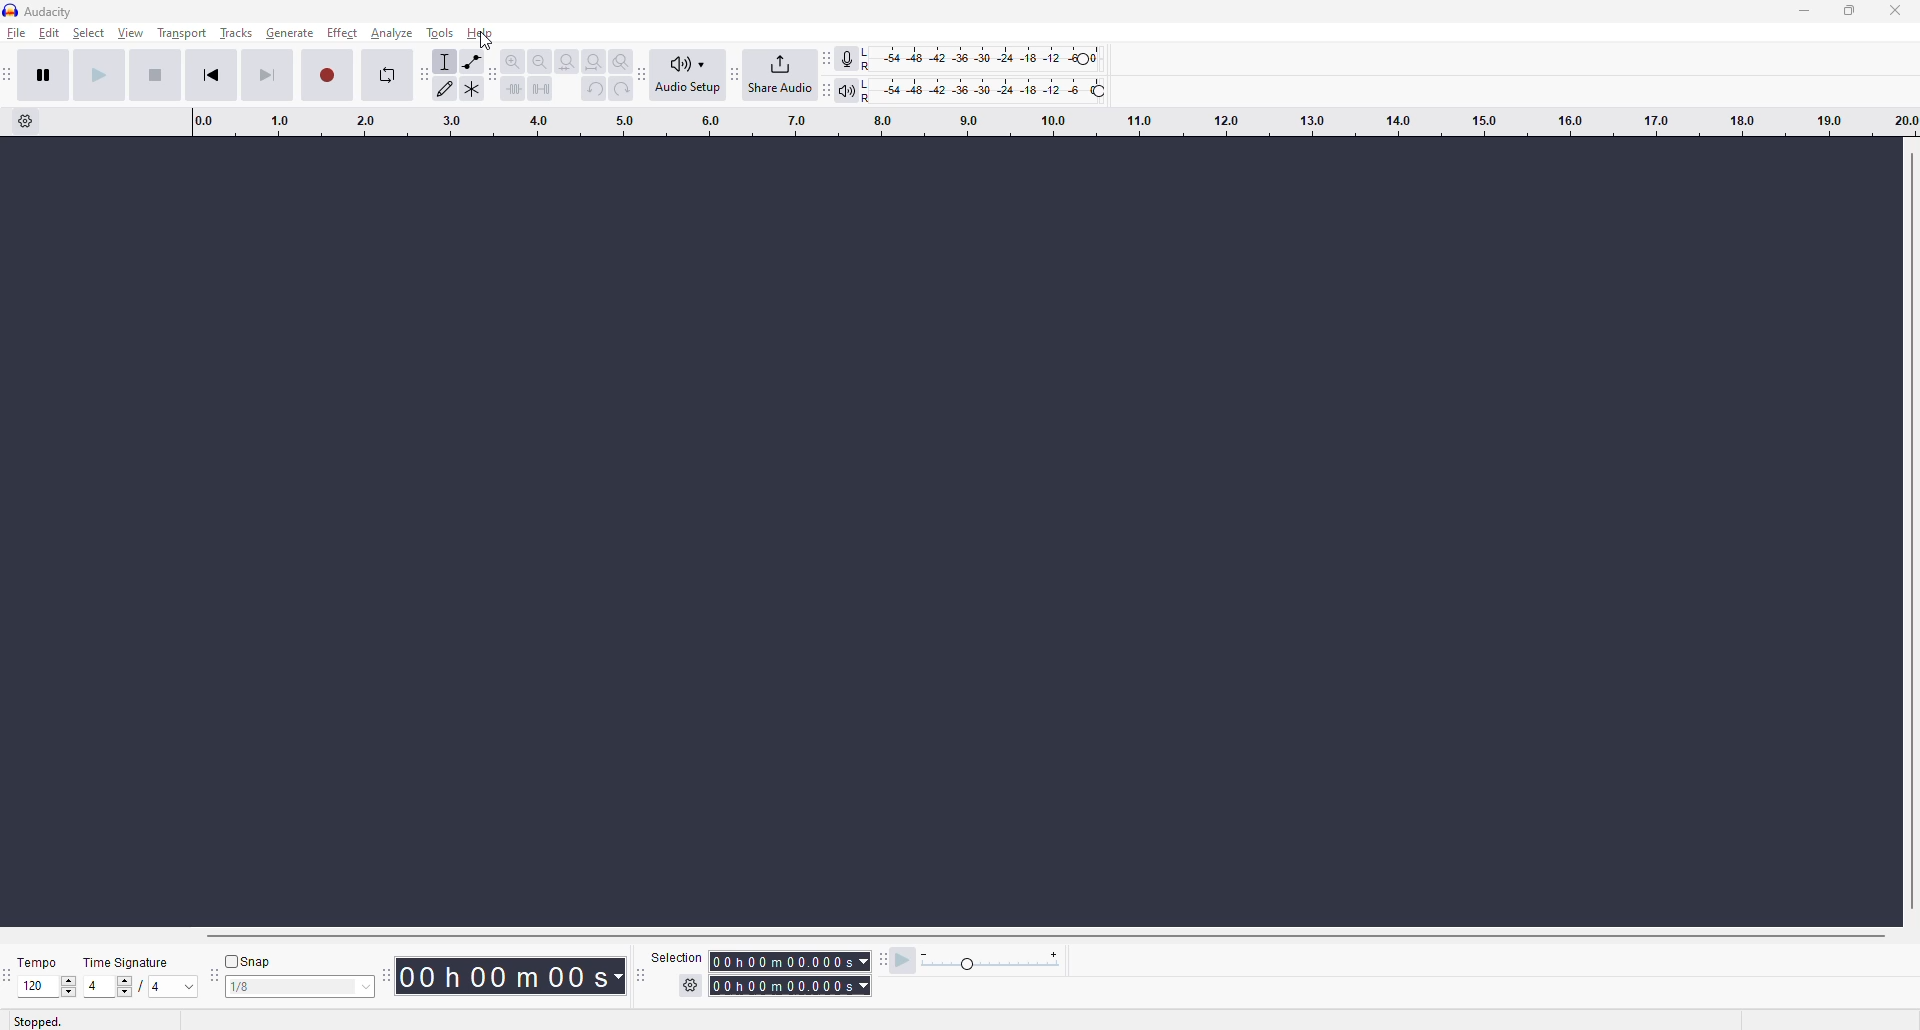 The width and height of the screenshot is (1920, 1030). Describe the element at coordinates (44, 74) in the screenshot. I see `pause` at that location.